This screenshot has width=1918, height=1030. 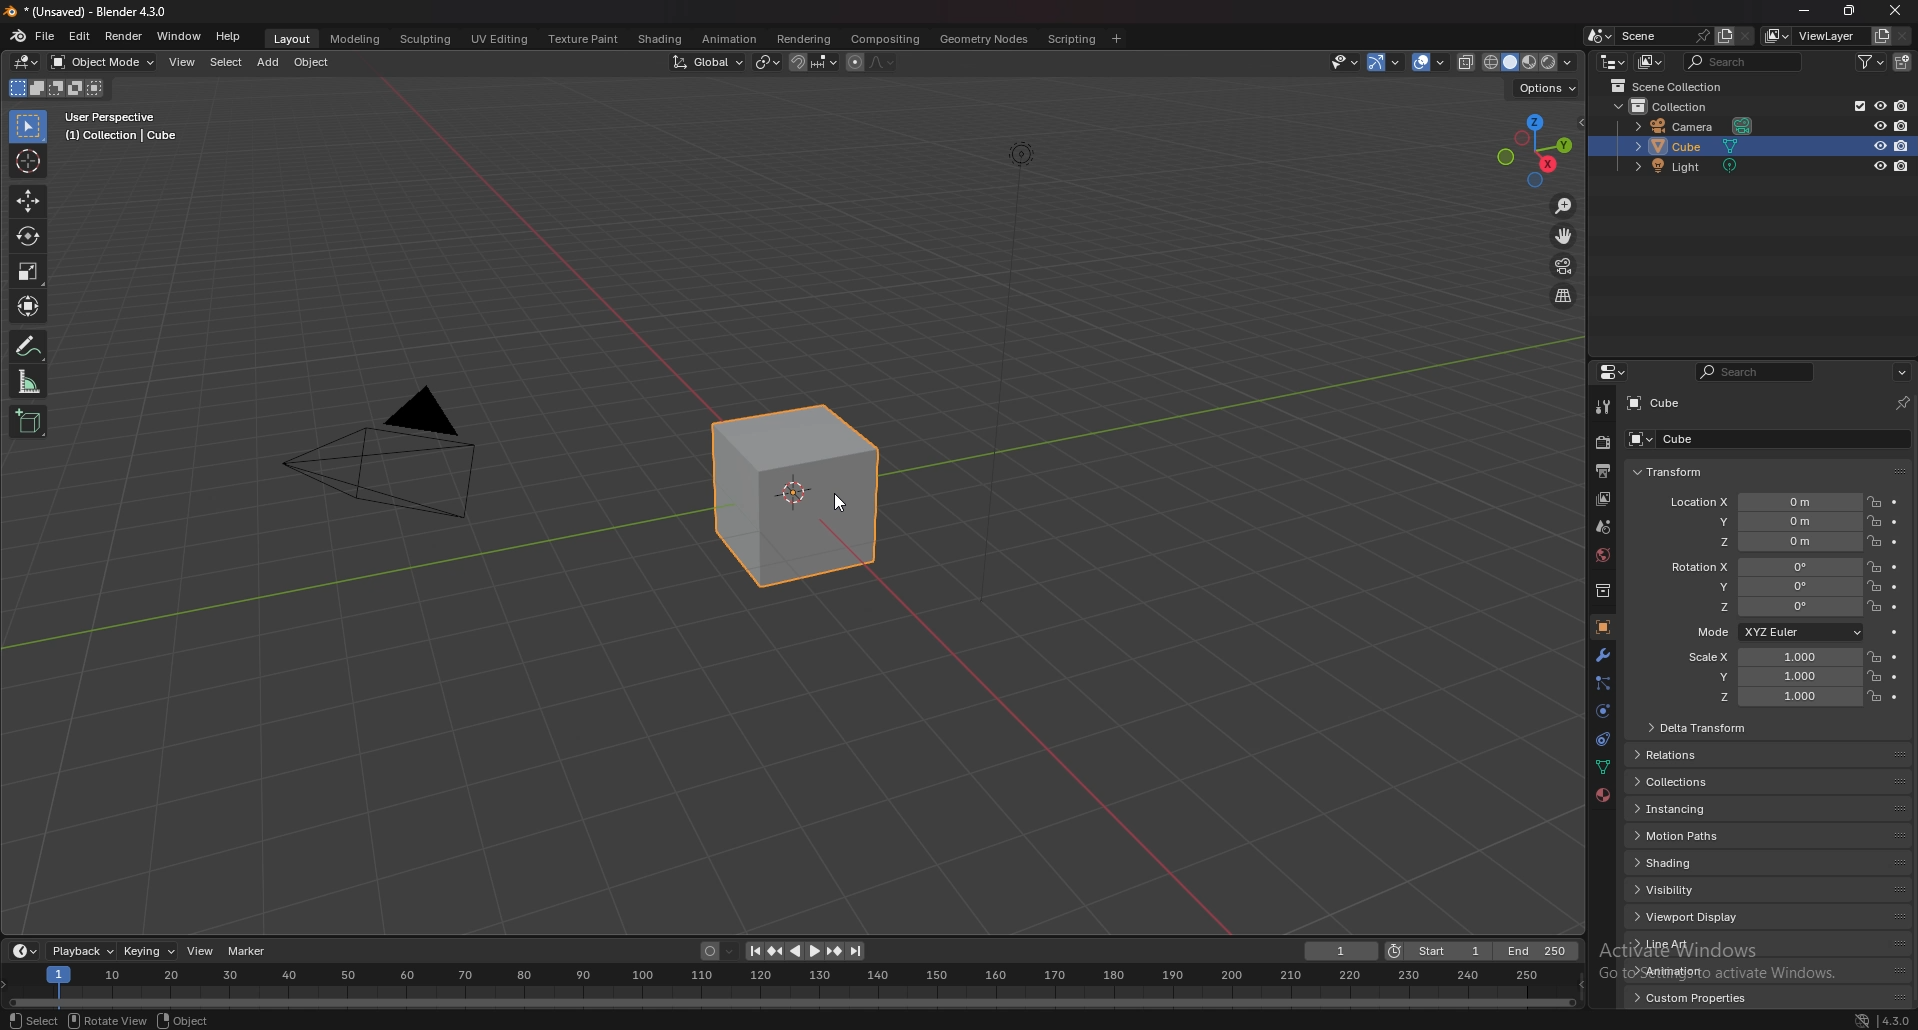 I want to click on object, so click(x=185, y=1019).